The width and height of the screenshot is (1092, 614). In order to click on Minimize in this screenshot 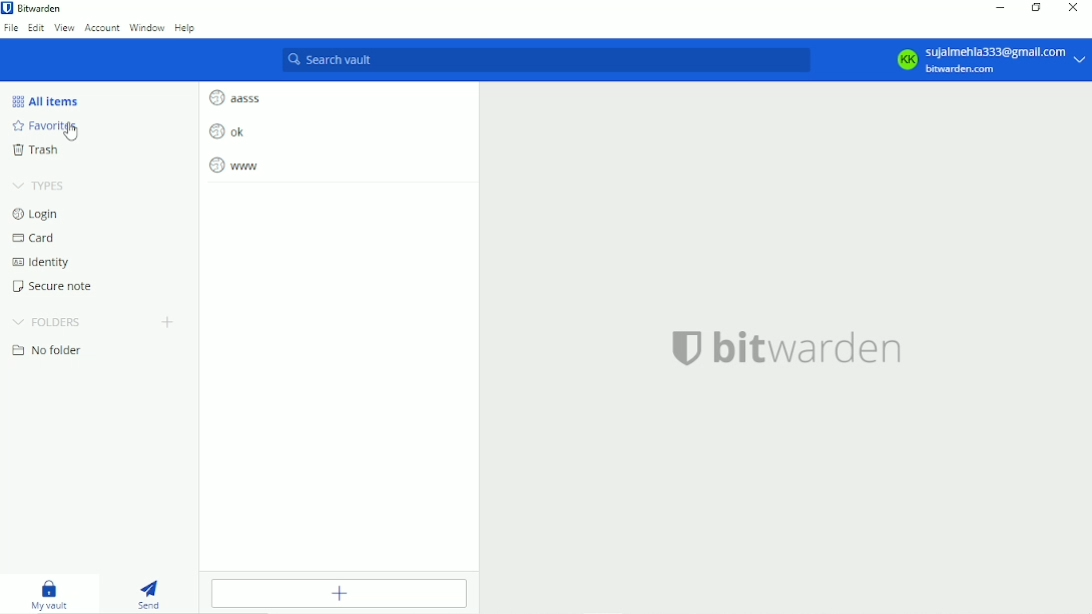, I will do `click(999, 9)`.